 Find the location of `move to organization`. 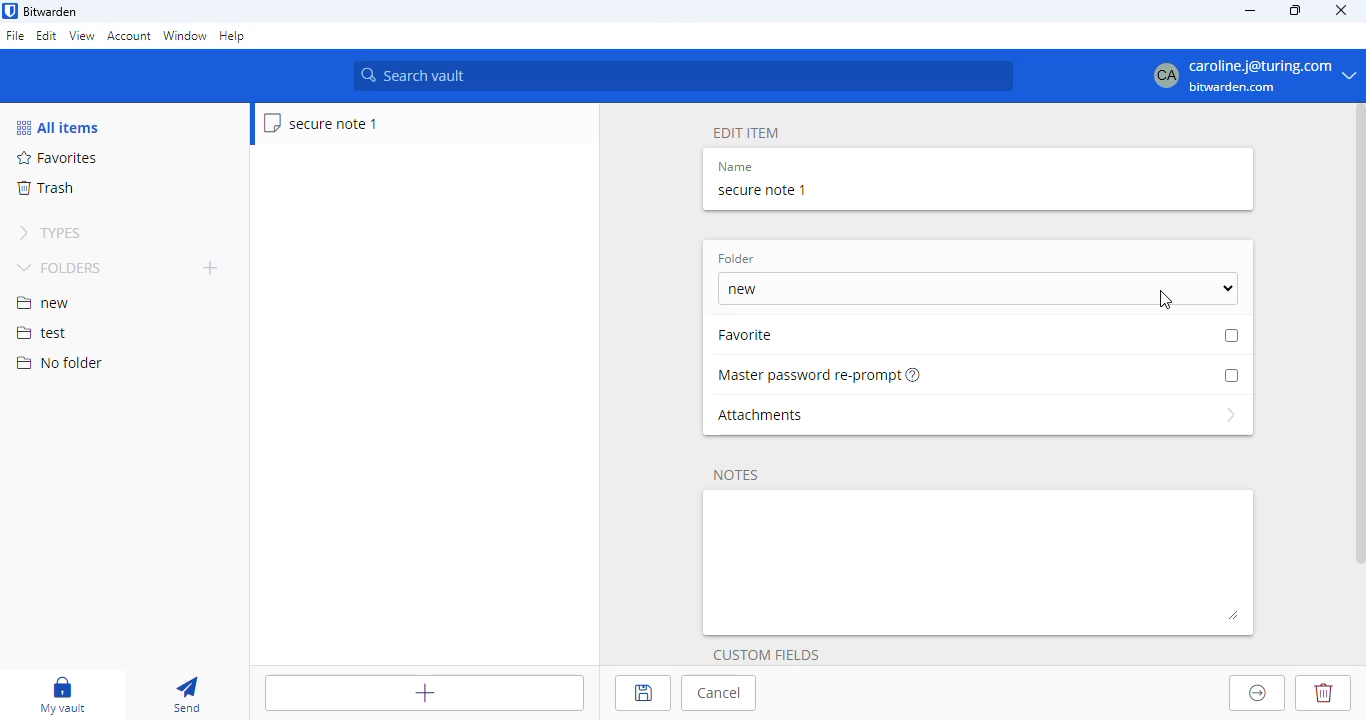

move to organization is located at coordinates (1258, 693).